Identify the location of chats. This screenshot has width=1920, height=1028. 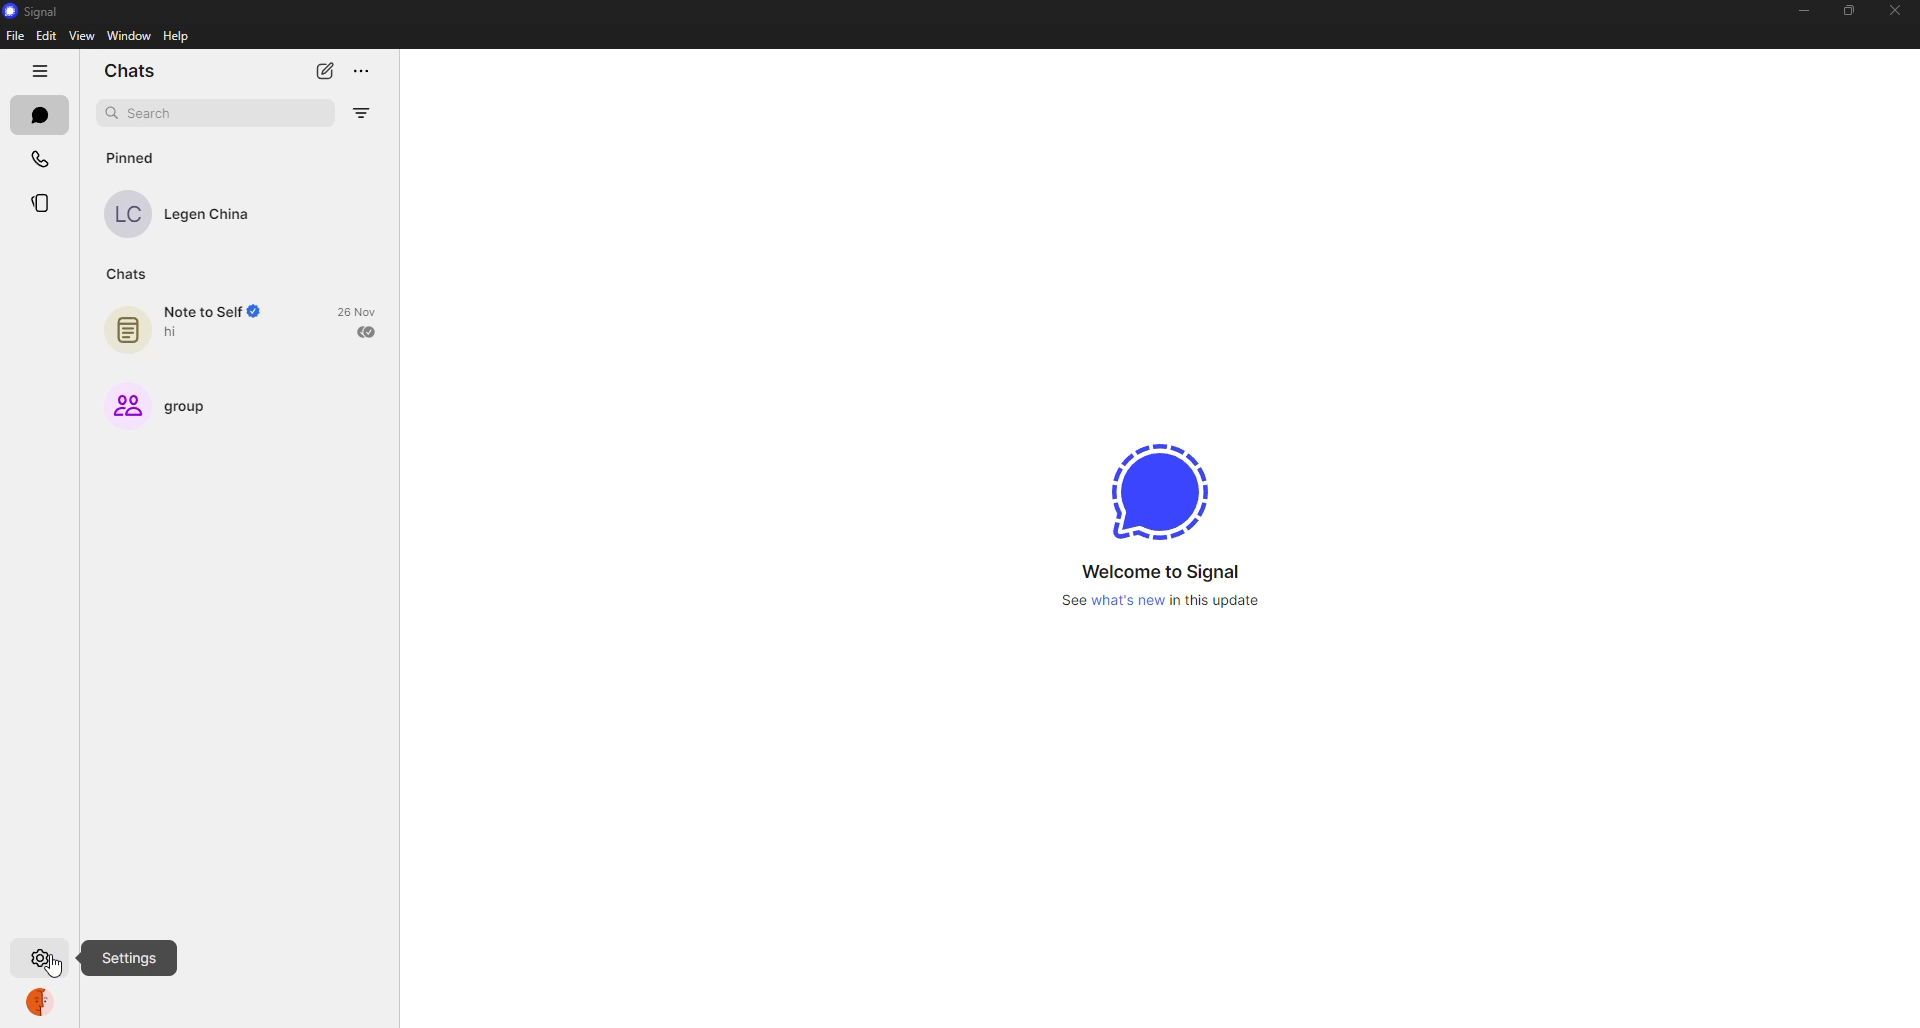
(38, 114).